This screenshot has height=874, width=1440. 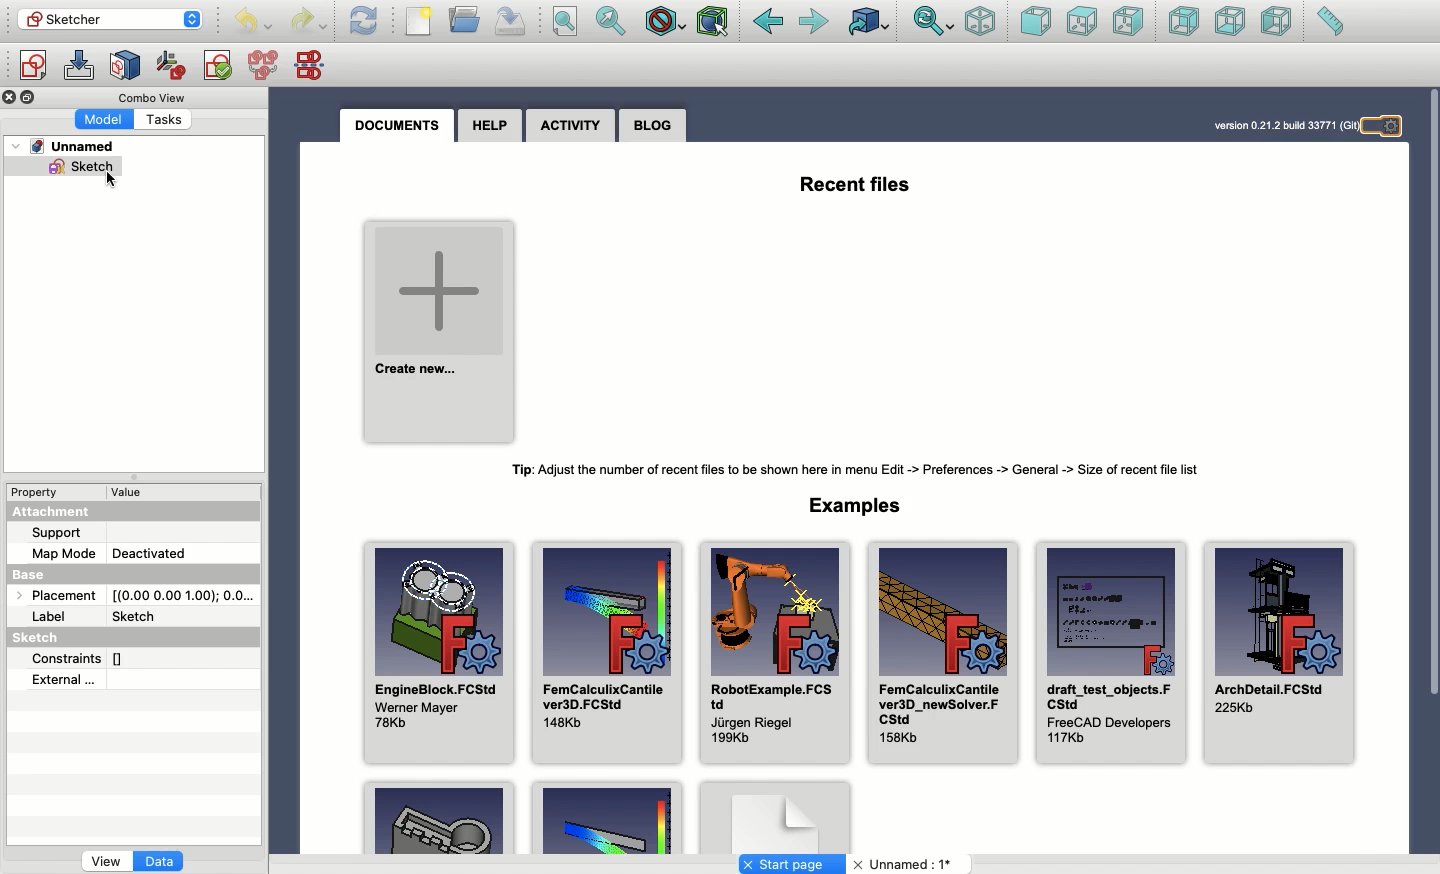 What do you see at coordinates (136, 492) in the screenshot?
I see `Value` at bounding box center [136, 492].